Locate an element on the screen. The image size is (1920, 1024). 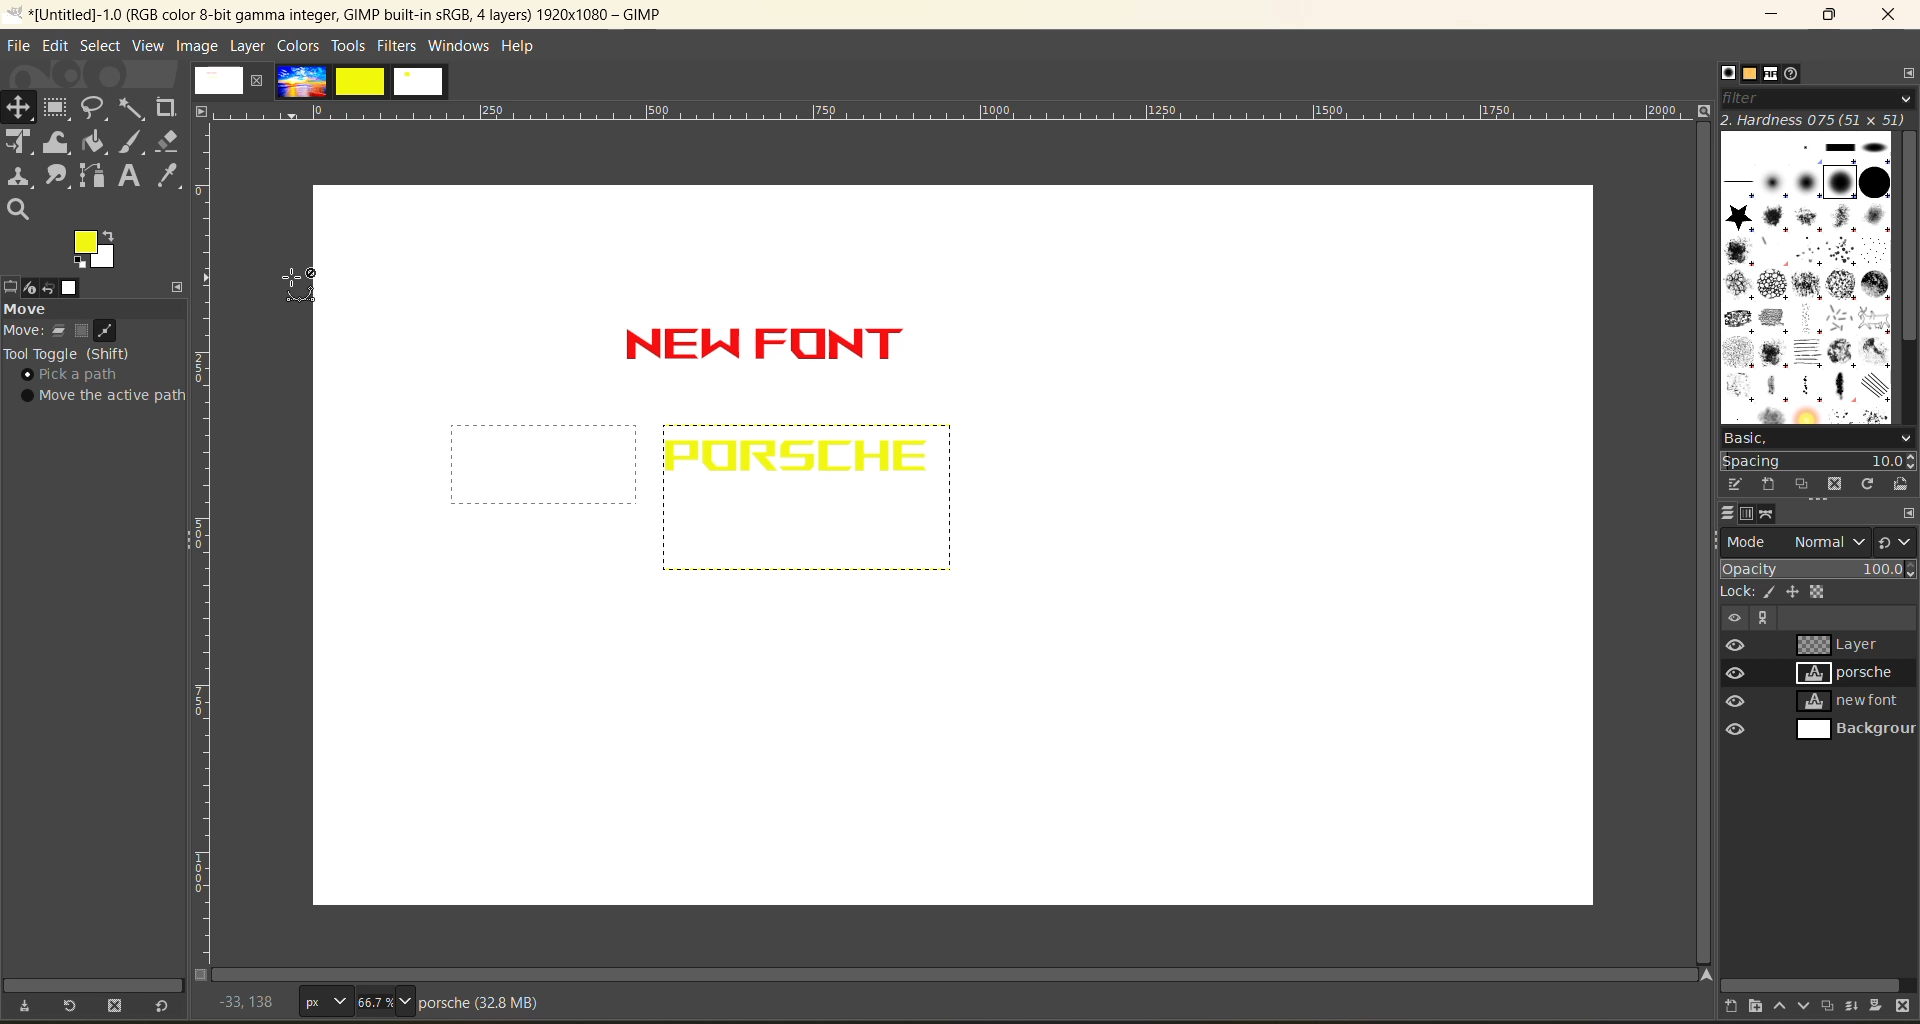
select is located at coordinates (99, 49).